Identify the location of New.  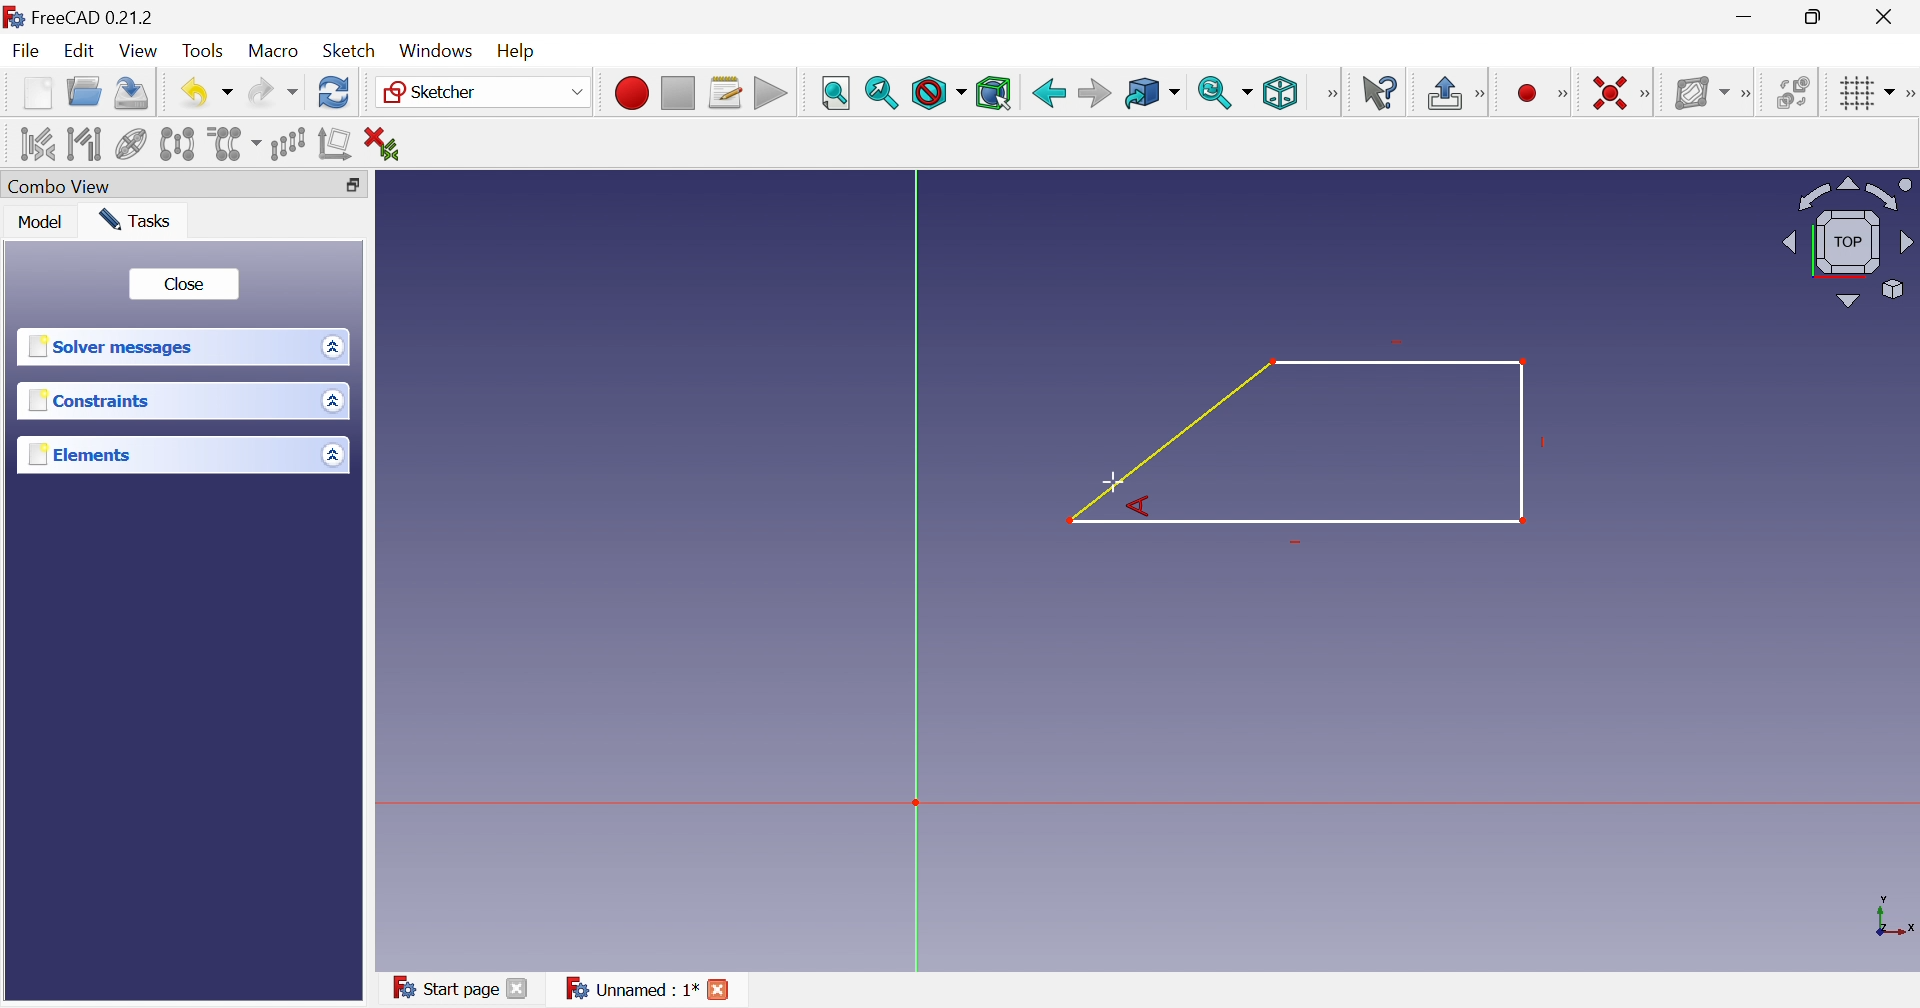
(37, 98).